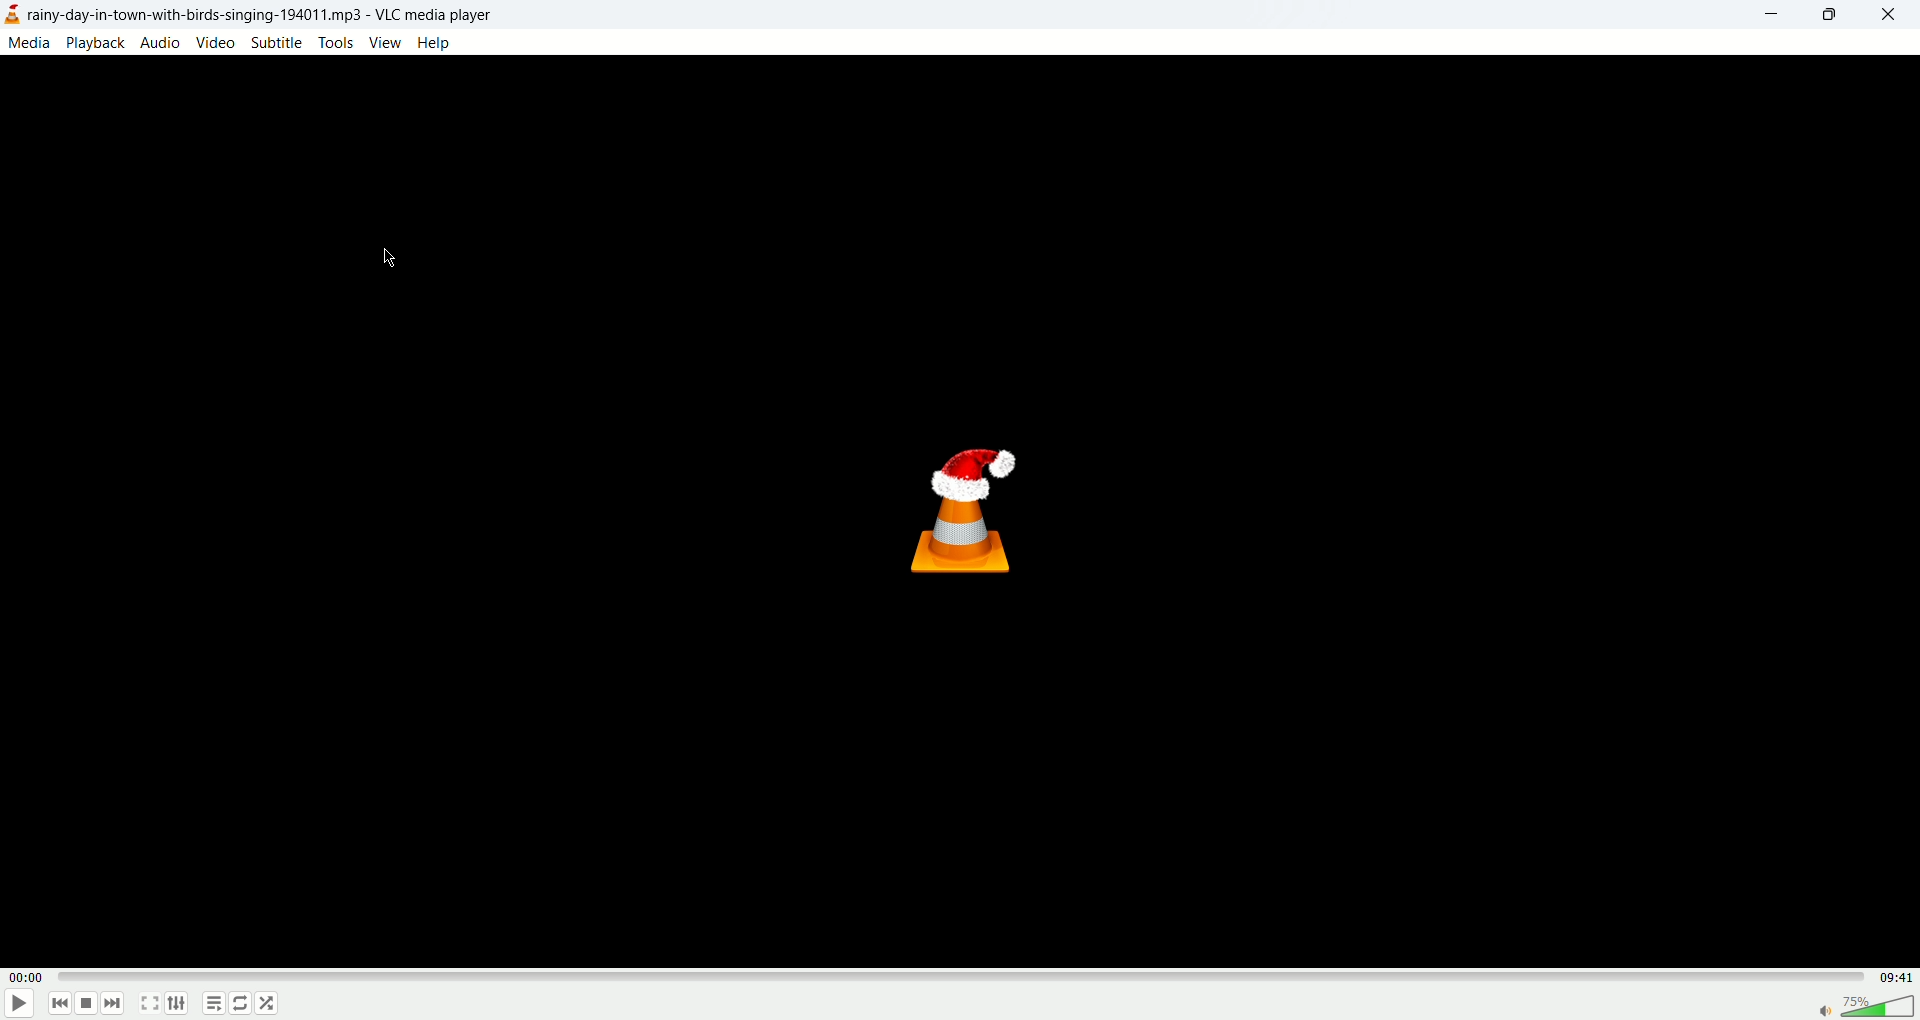 The image size is (1920, 1020). Describe the element at coordinates (271, 1008) in the screenshot. I see `shuffle` at that location.